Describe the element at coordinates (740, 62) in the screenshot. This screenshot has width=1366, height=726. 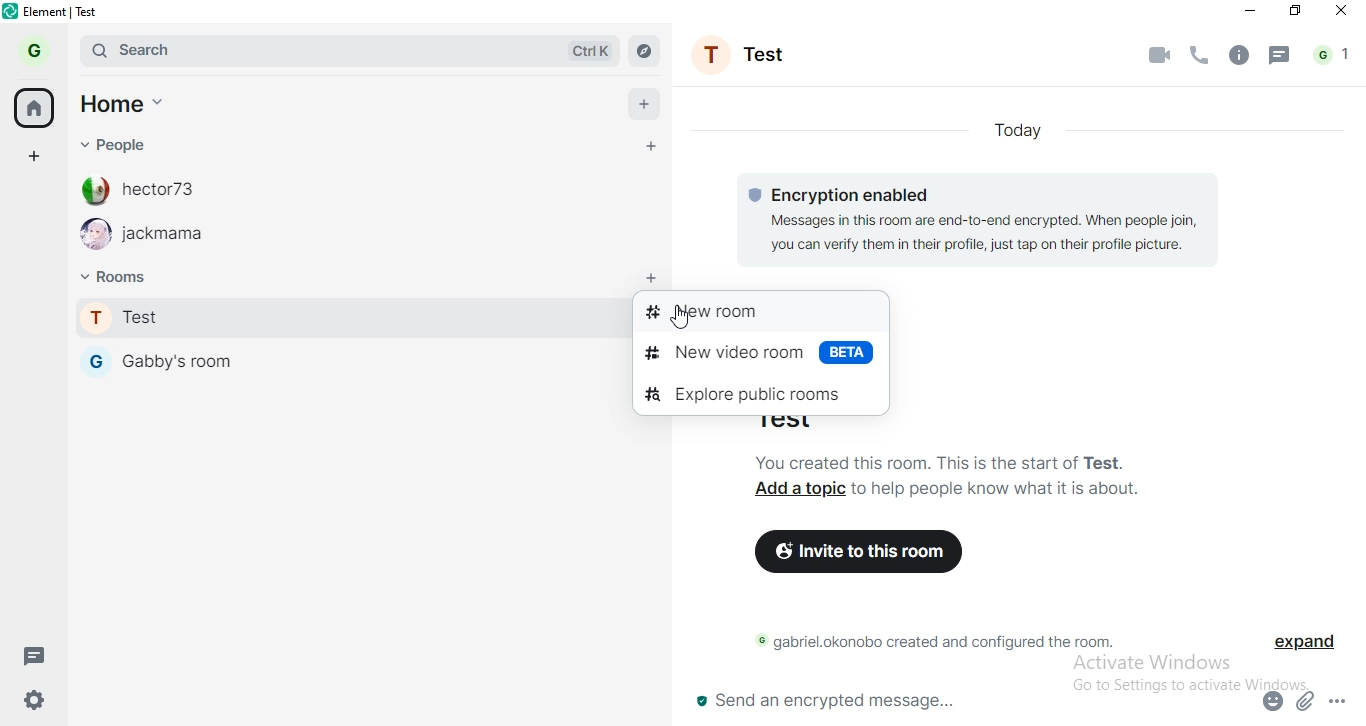
I see `profile` at that location.